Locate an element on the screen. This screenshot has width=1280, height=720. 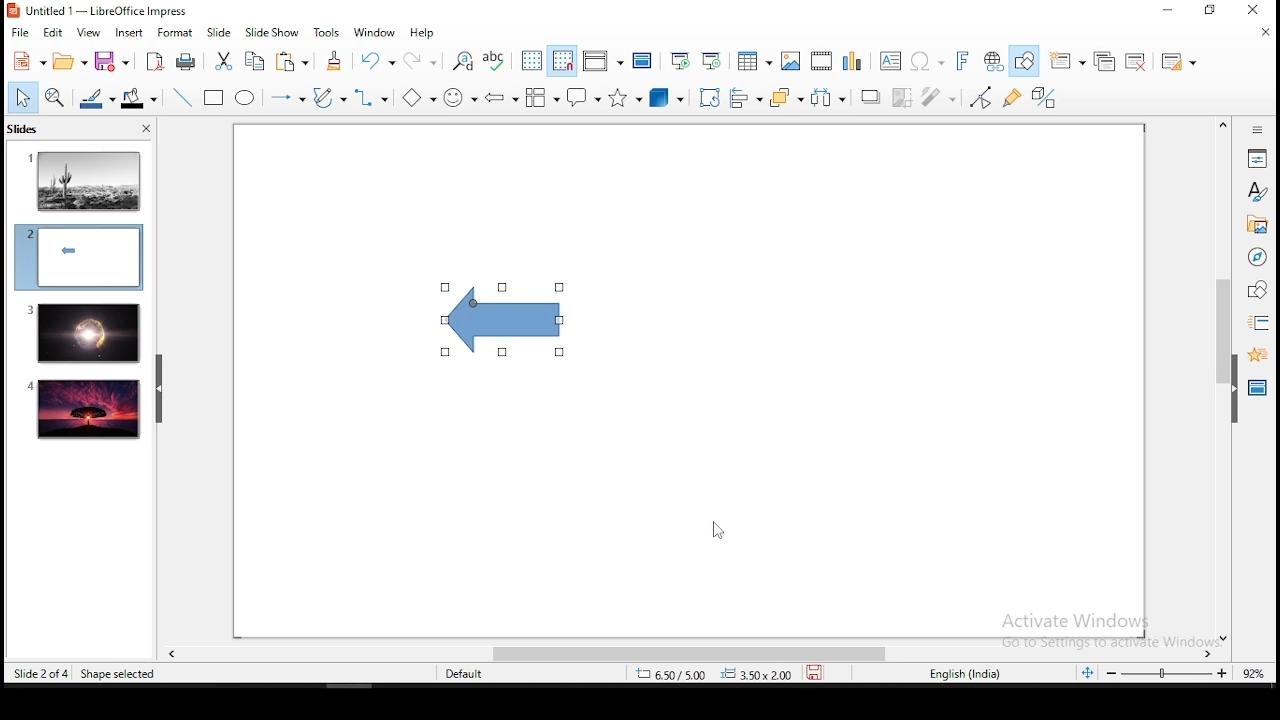
rectangle is located at coordinates (215, 99).